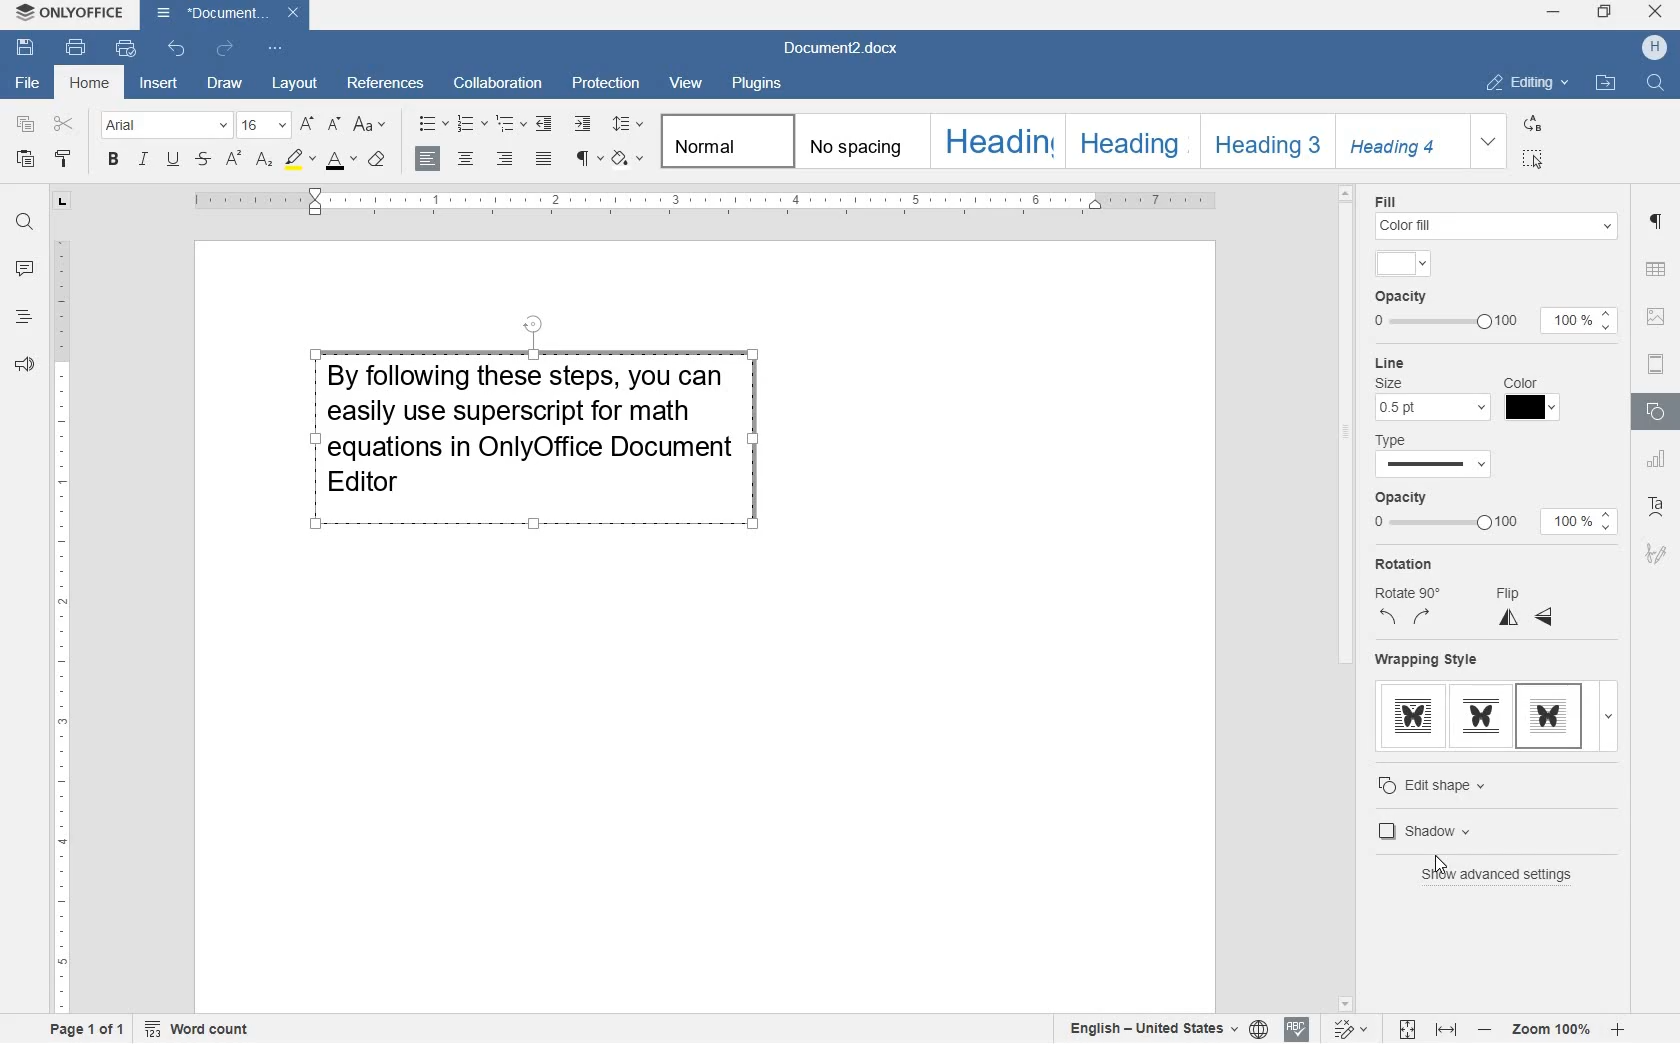 Image resolution: width=1680 pixels, height=1044 pixels. I want to click on 100%, so click(1576, 523).